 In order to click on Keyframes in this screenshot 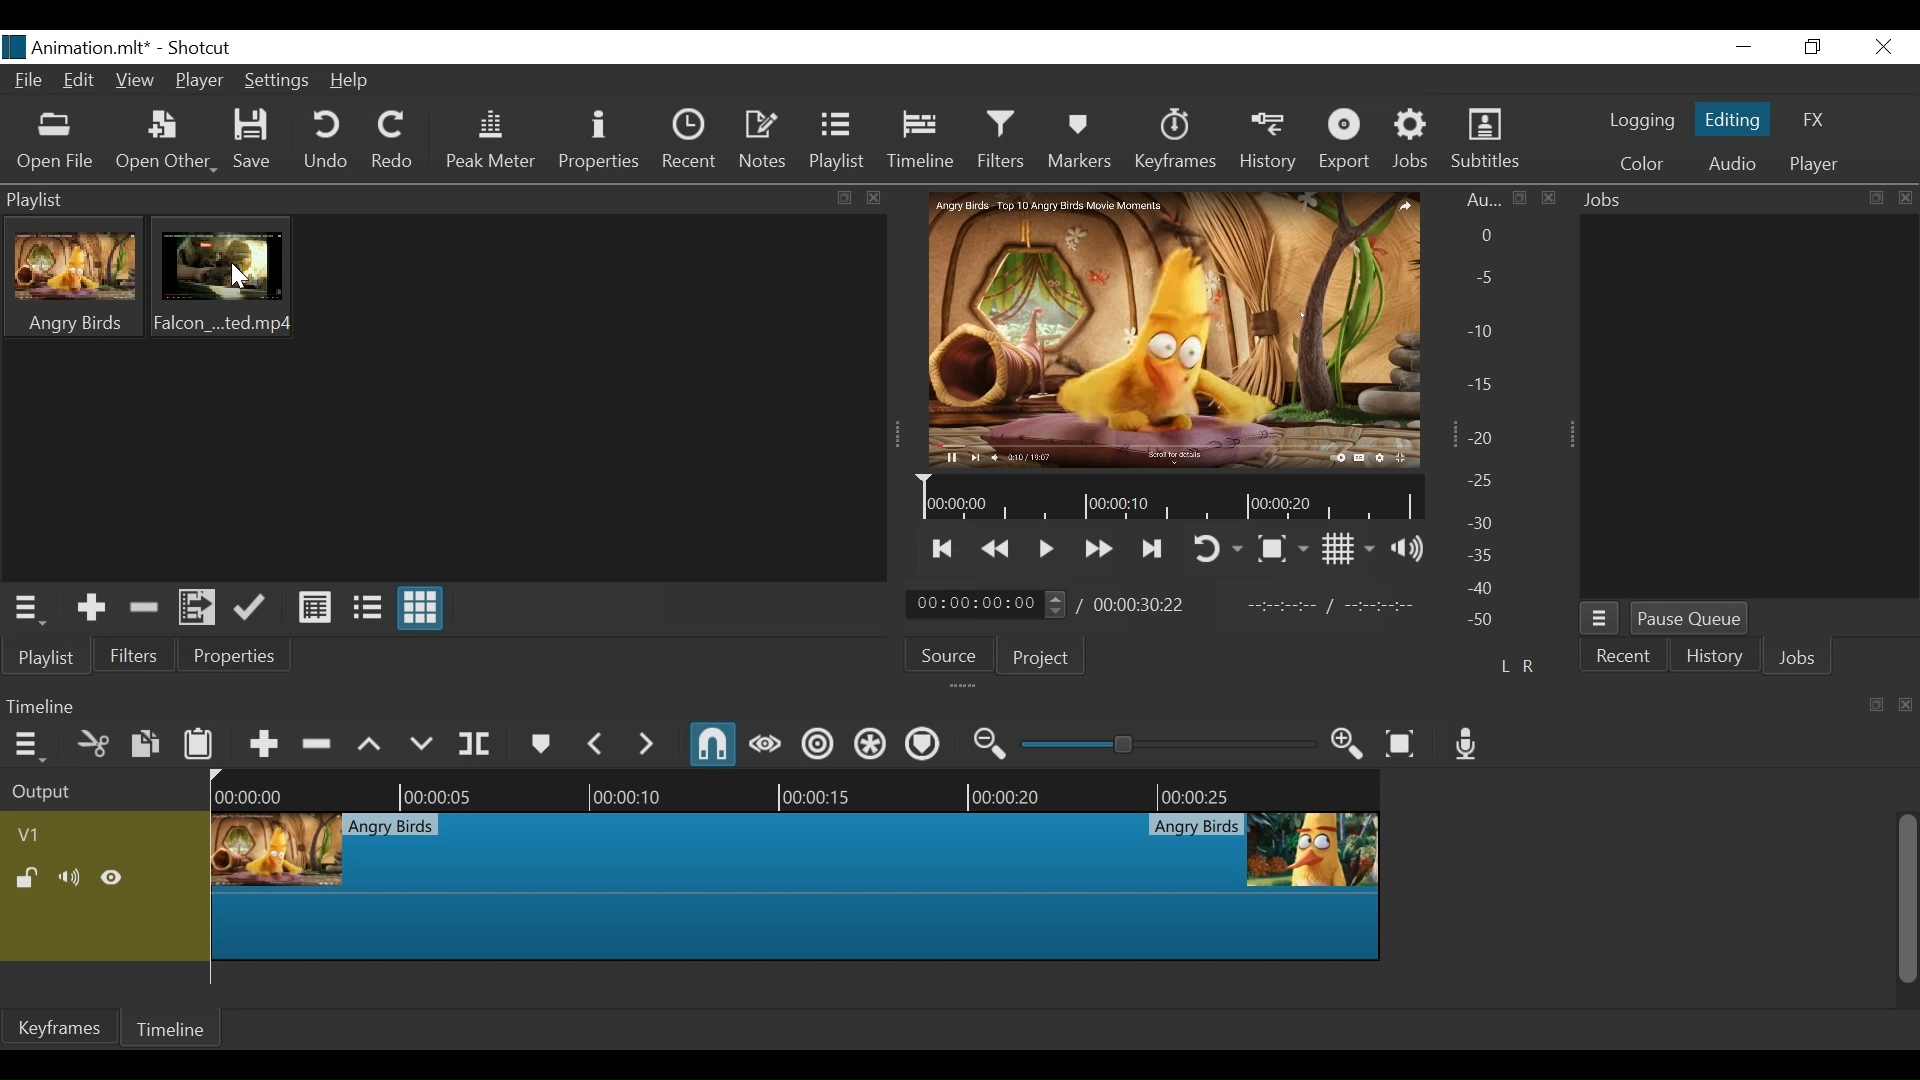, I will do `click(1175, 142)`.